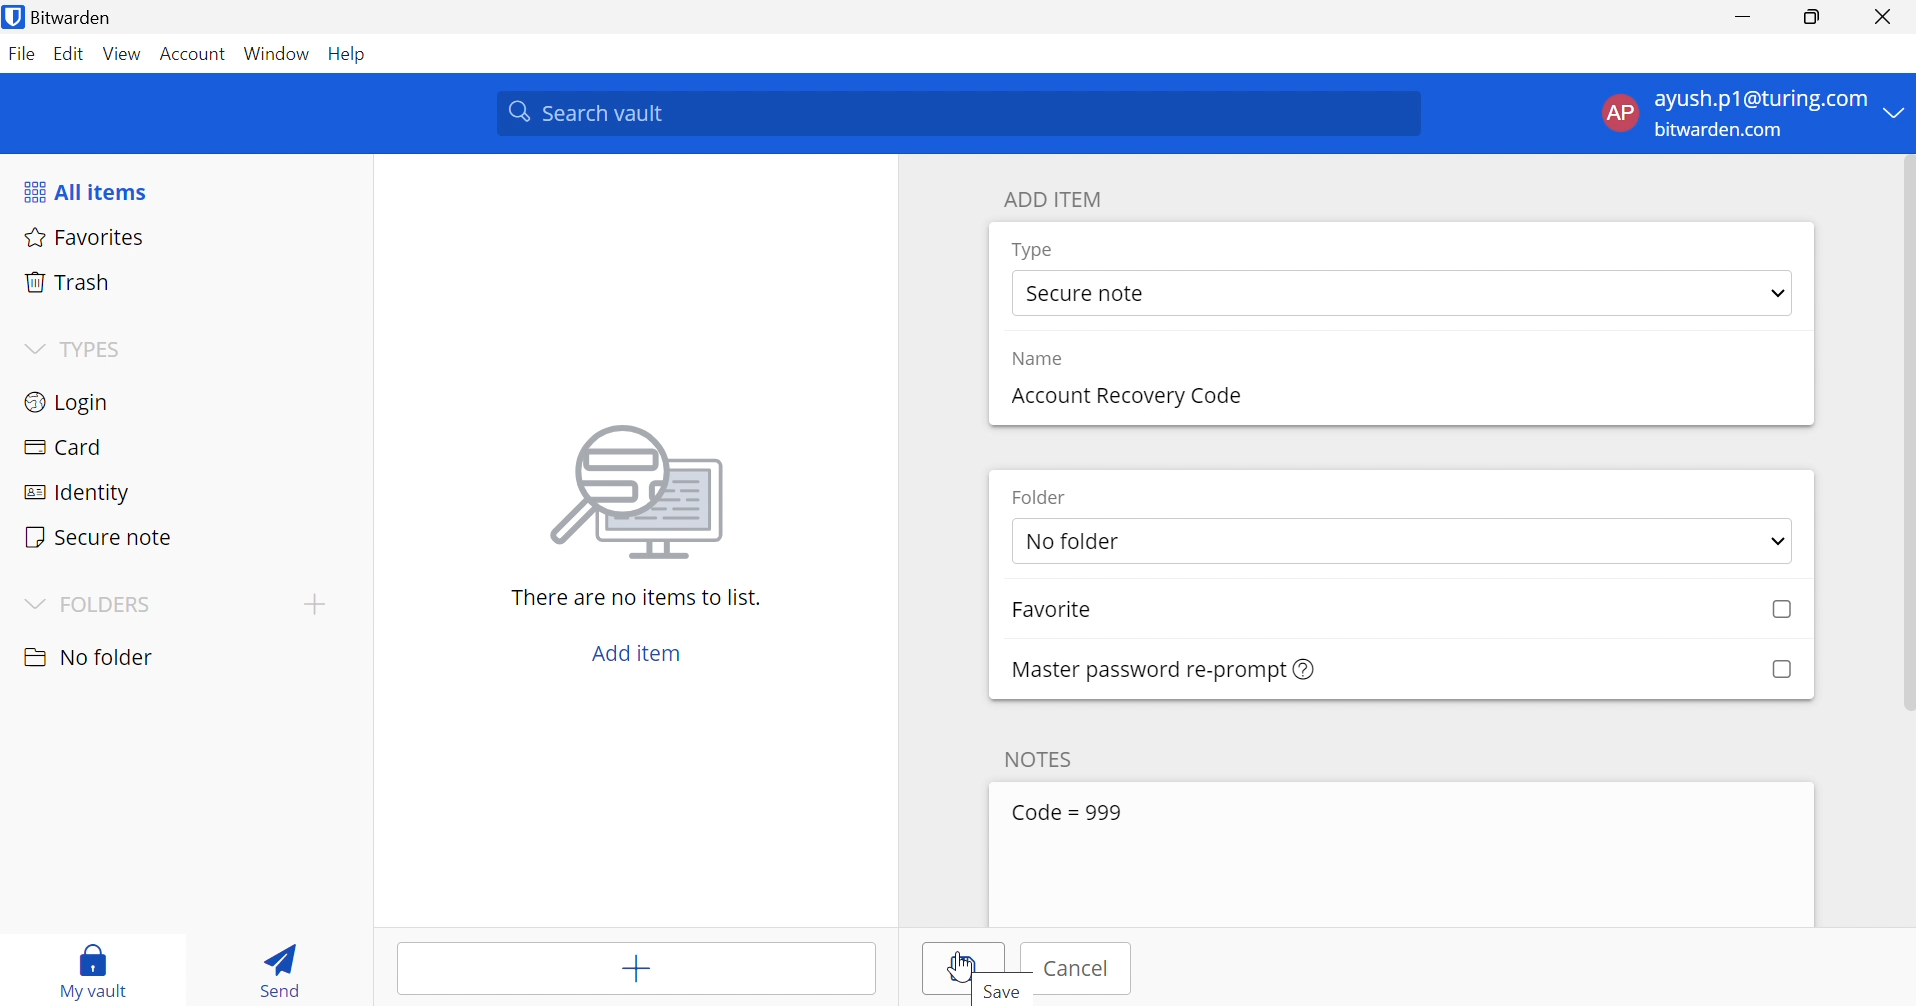 The height and width of the screenshot is (1006, 1916). Describe the element at coordinates (633, 972) in the screenshot. I see `Add item` at that location.